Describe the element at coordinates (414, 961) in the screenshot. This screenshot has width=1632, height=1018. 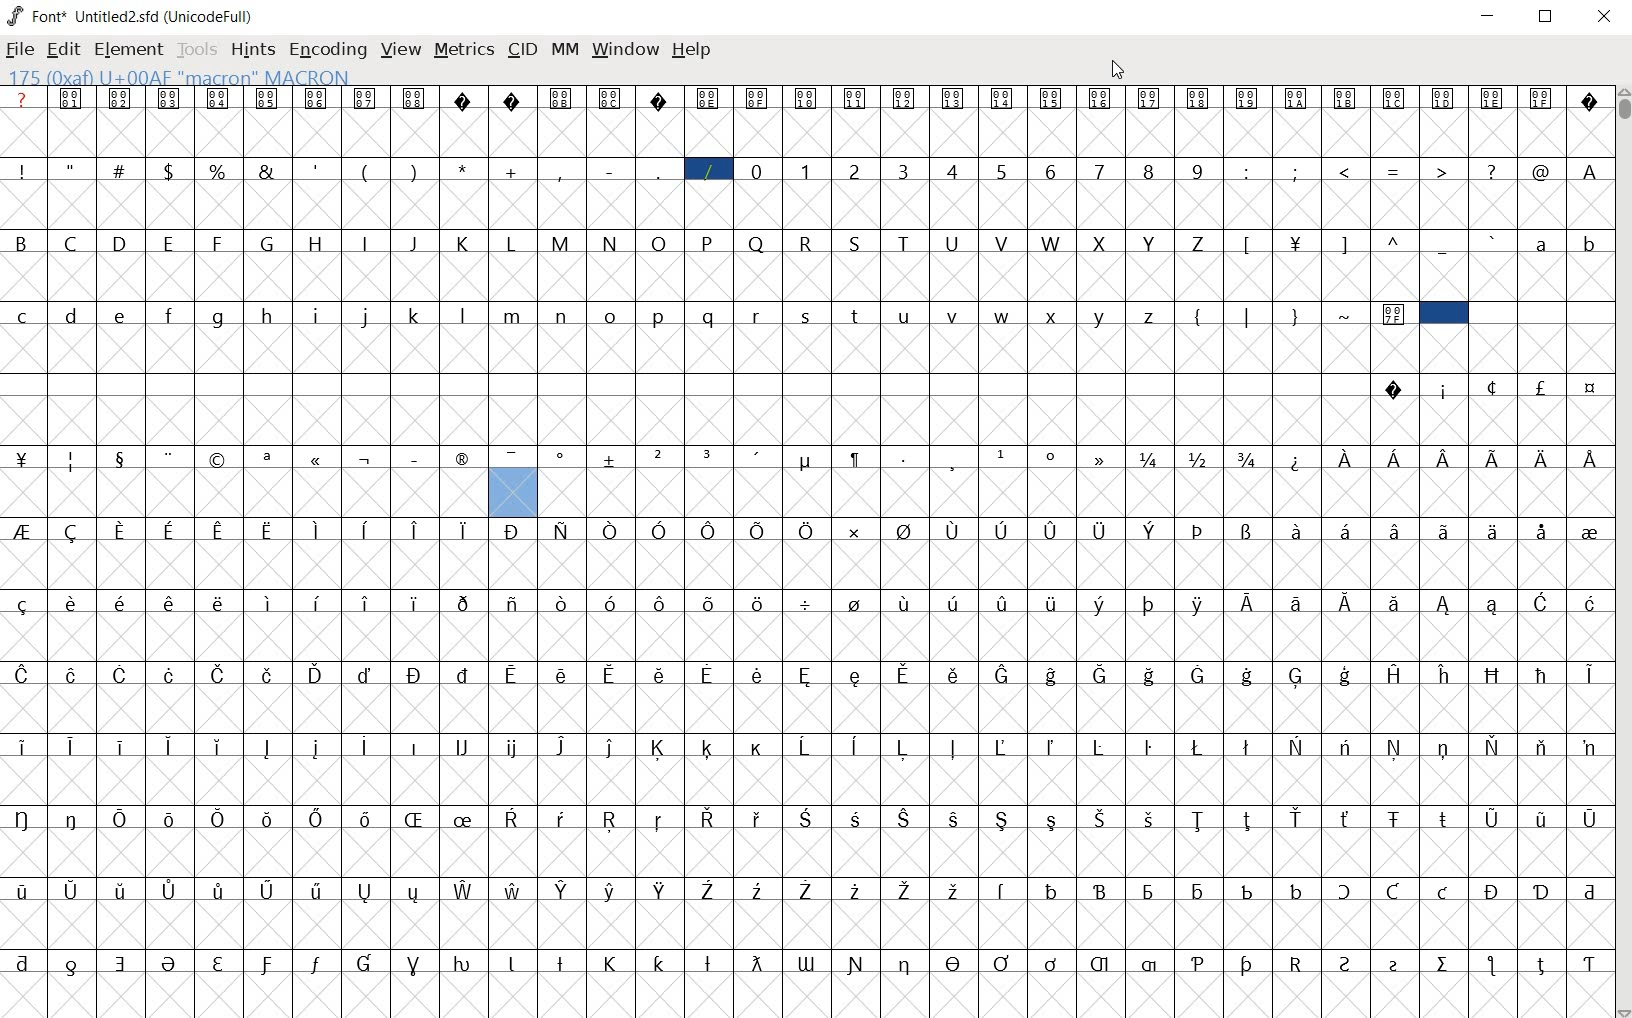
I see `Symbol` at that location.